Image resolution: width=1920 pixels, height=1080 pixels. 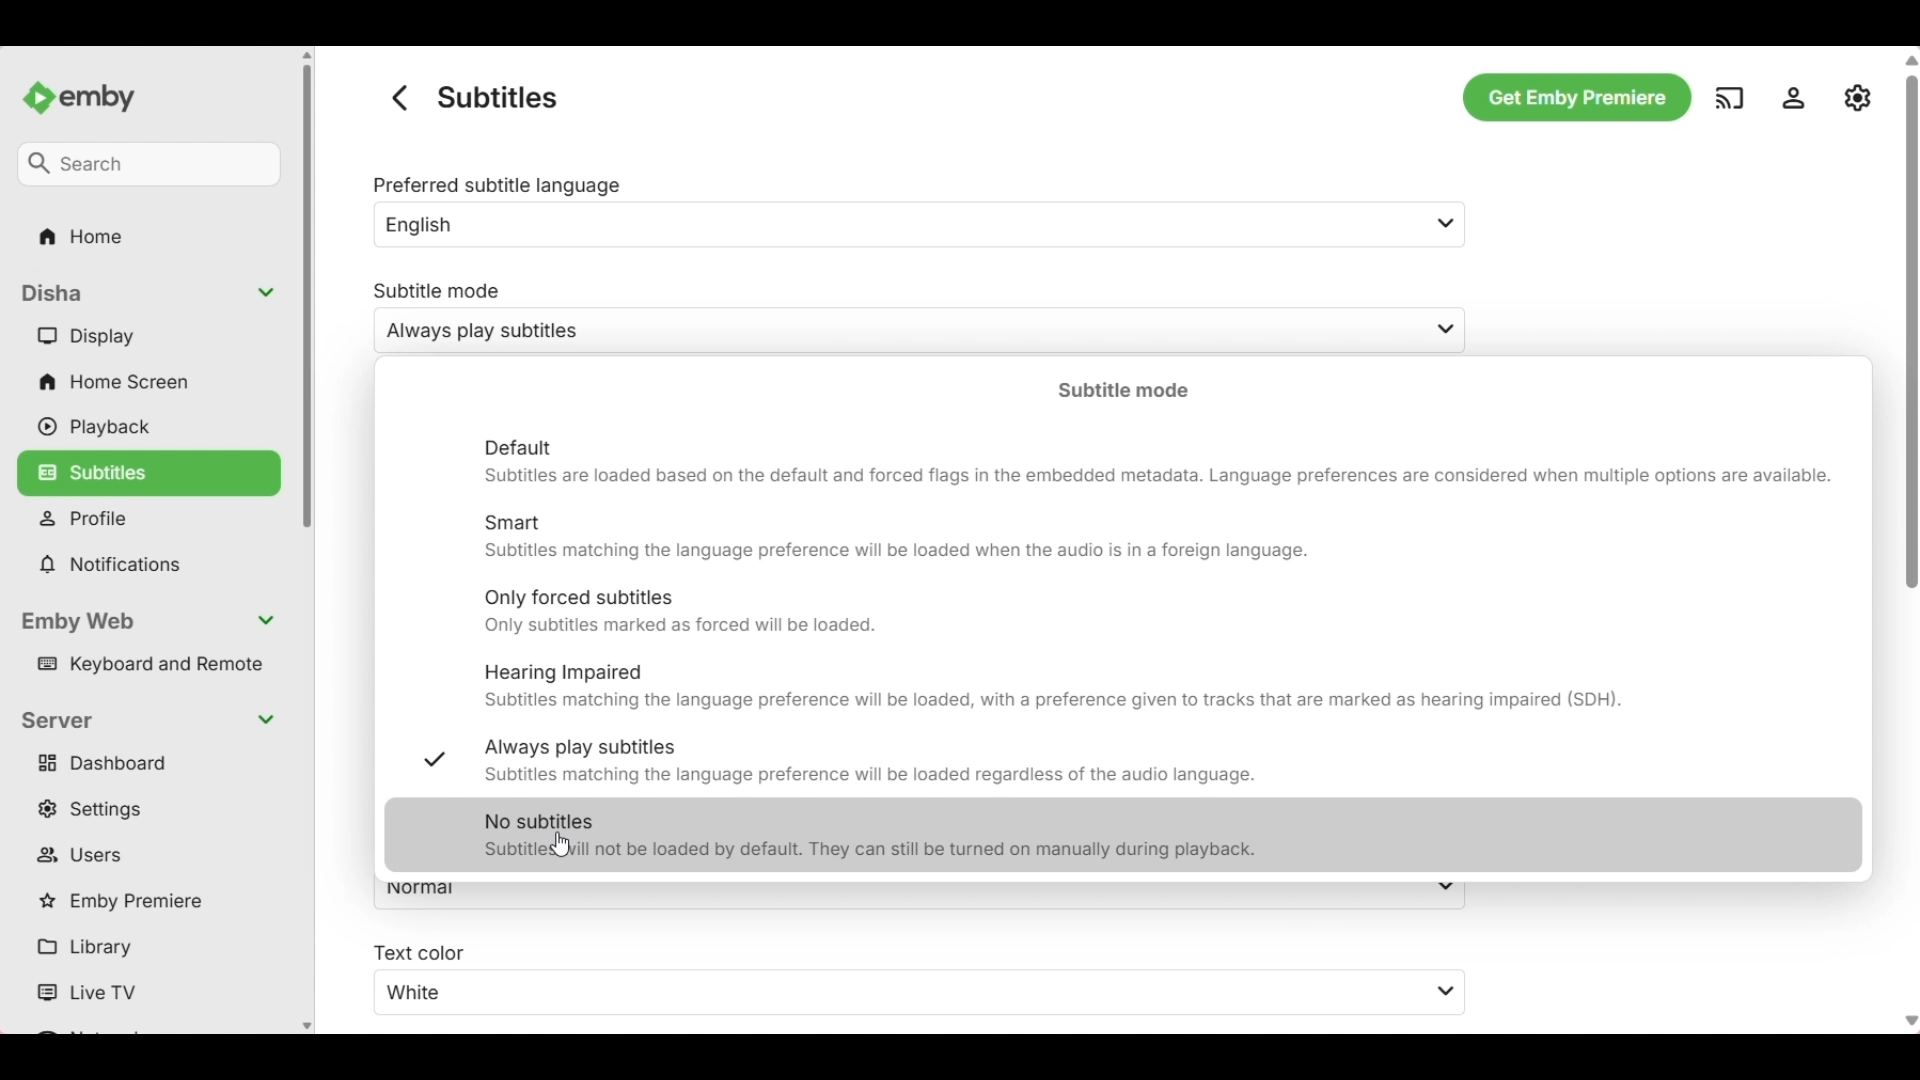 I want to click on Vertical slide bar for left panel, so click(x=307, y=296).